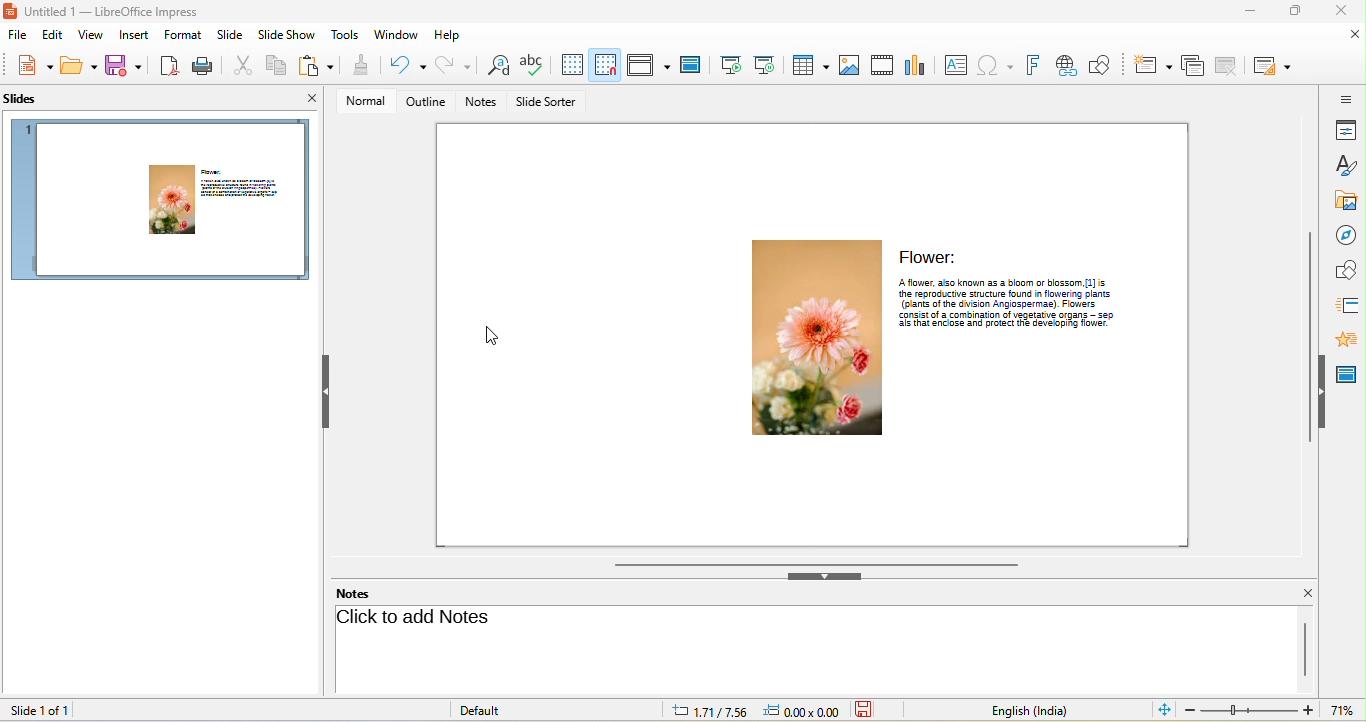 Image resolution: width=1366 pixels, height=722 pixels. What do you see at coordinates (1002, 326) in the screenshot?
I see `‘als that enclose and protect the geveoping tower.` at bounding box center [1002, 326].